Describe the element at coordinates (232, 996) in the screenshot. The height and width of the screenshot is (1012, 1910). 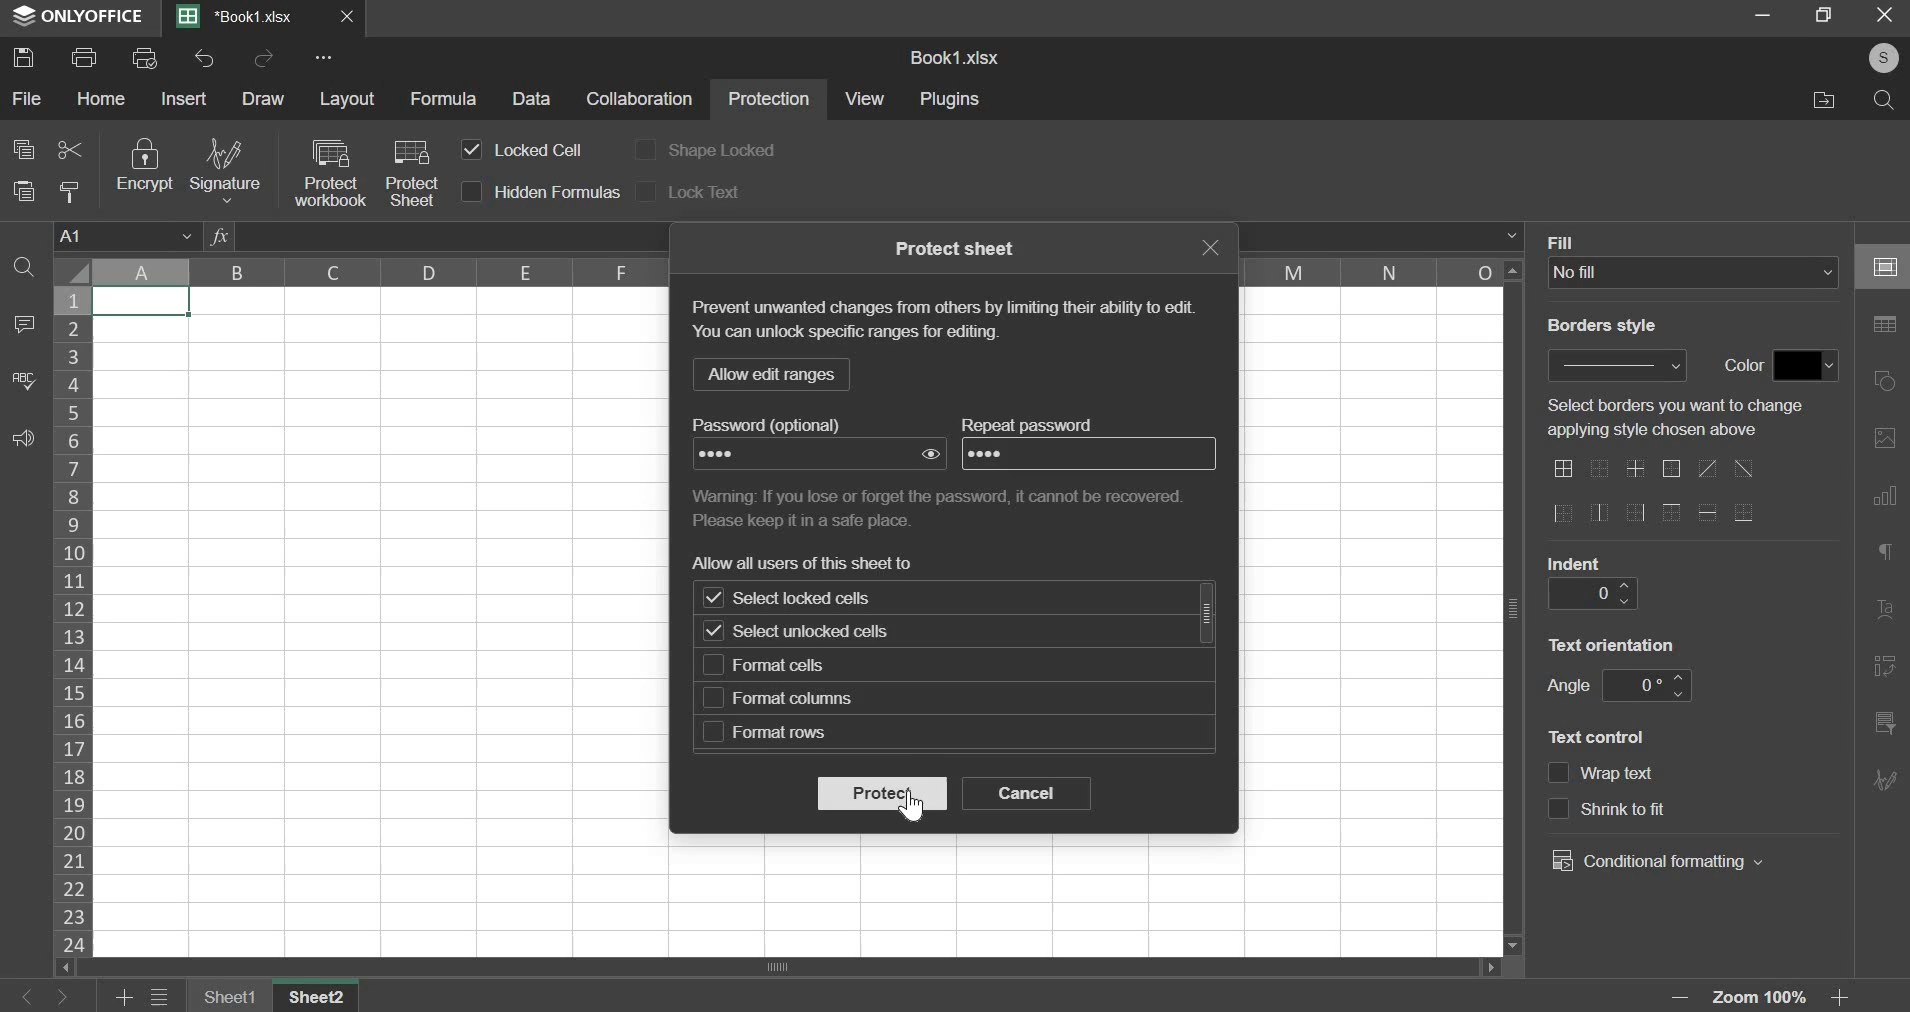
I see `sheet` at that location.